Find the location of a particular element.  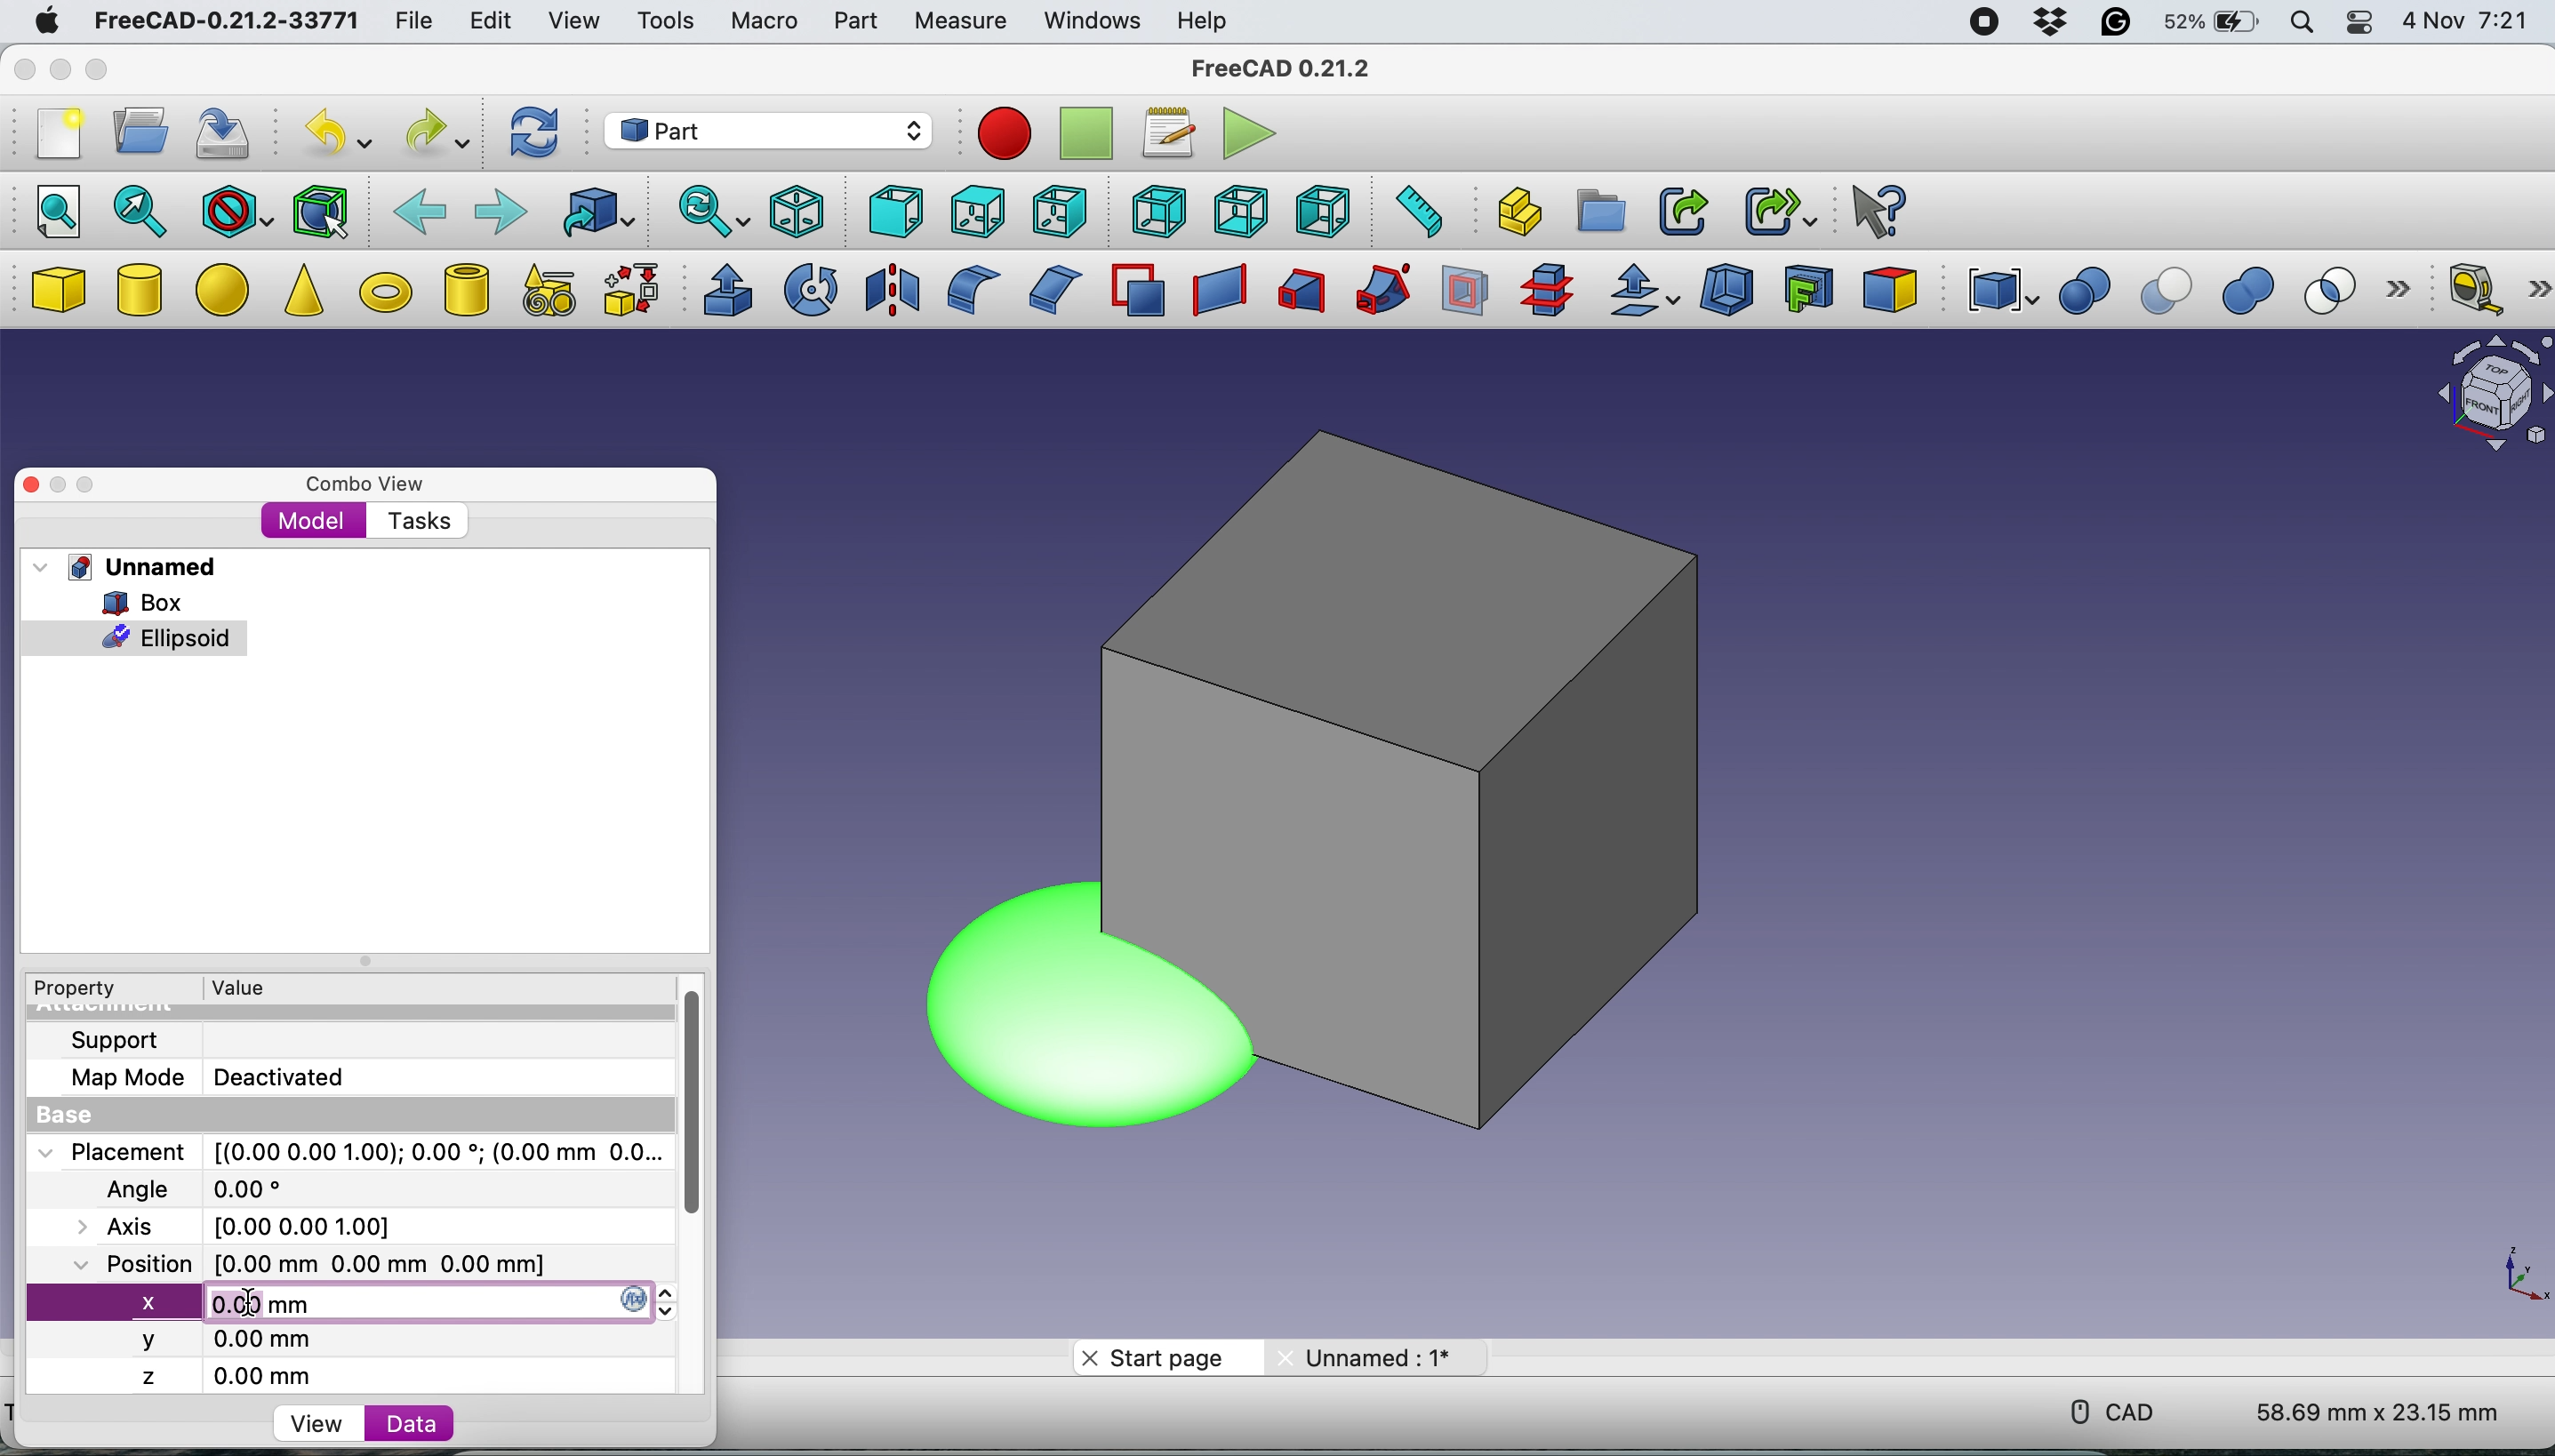

make face from wires is located at coordinates (1137, 290).